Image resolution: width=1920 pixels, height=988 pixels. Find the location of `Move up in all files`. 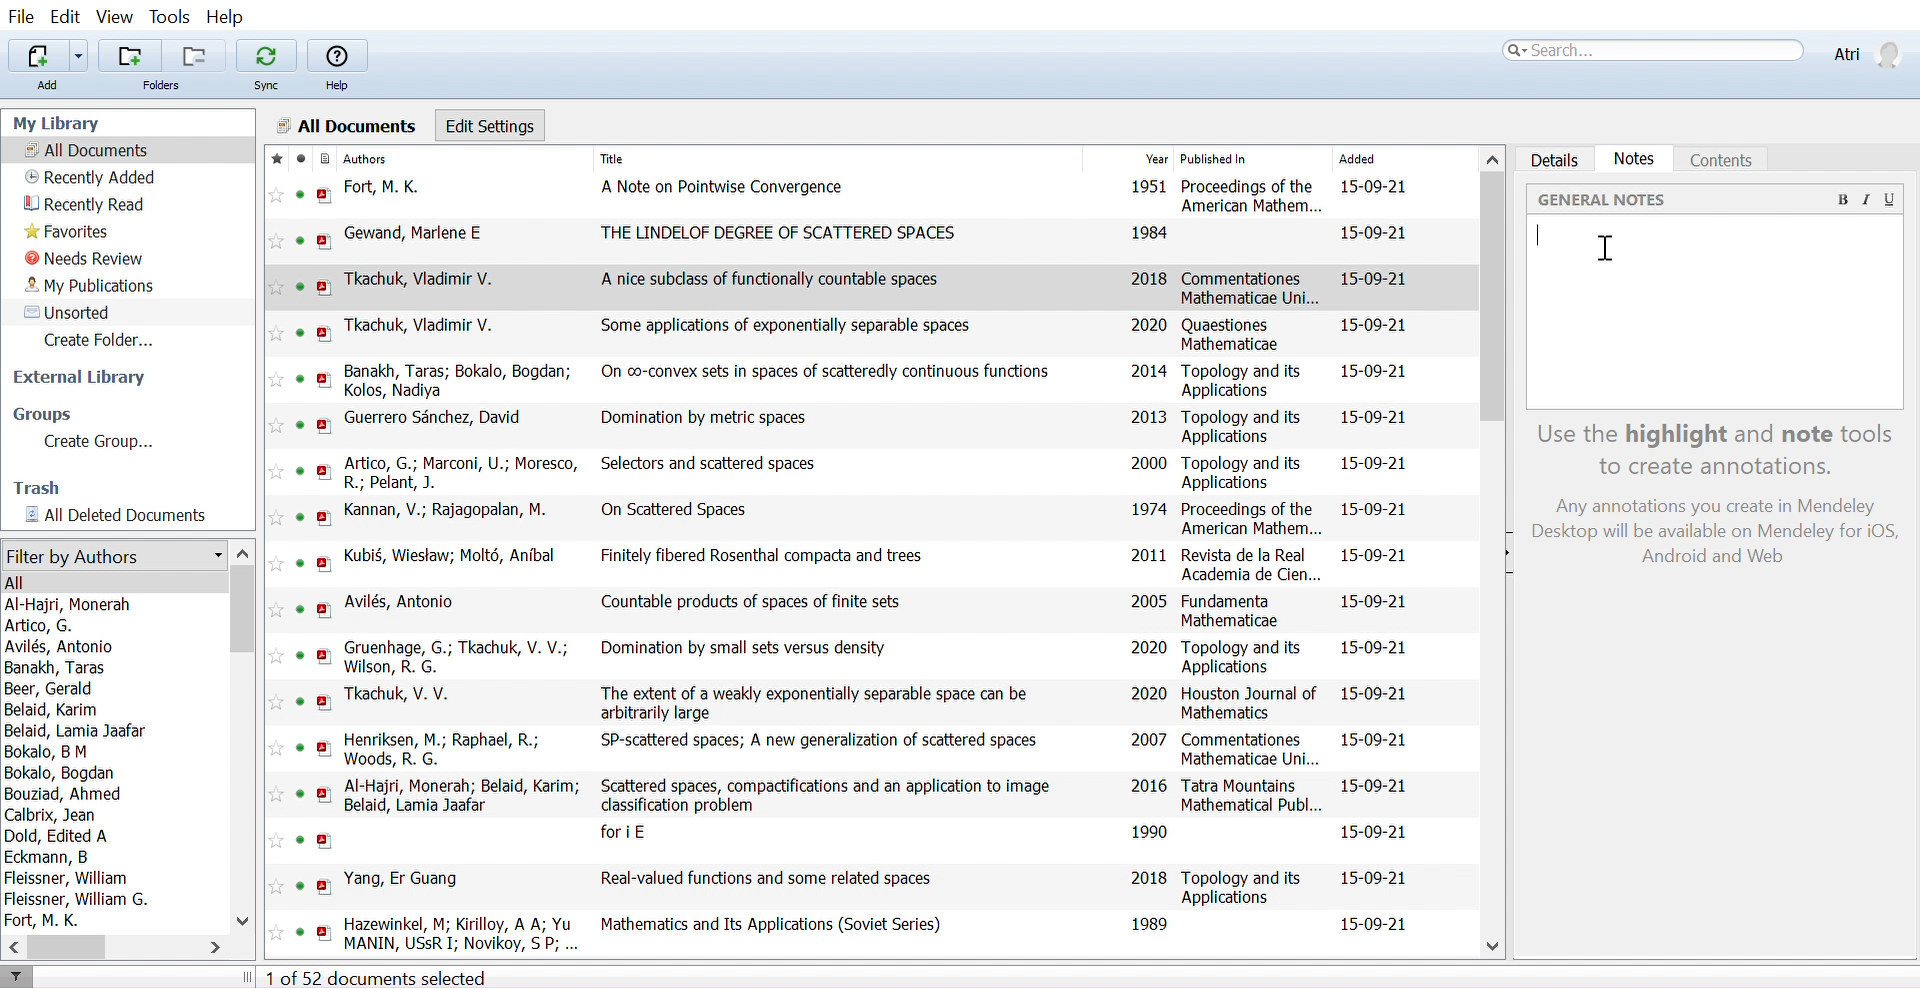

Move up in all files is located at coordinates (1491, 157).